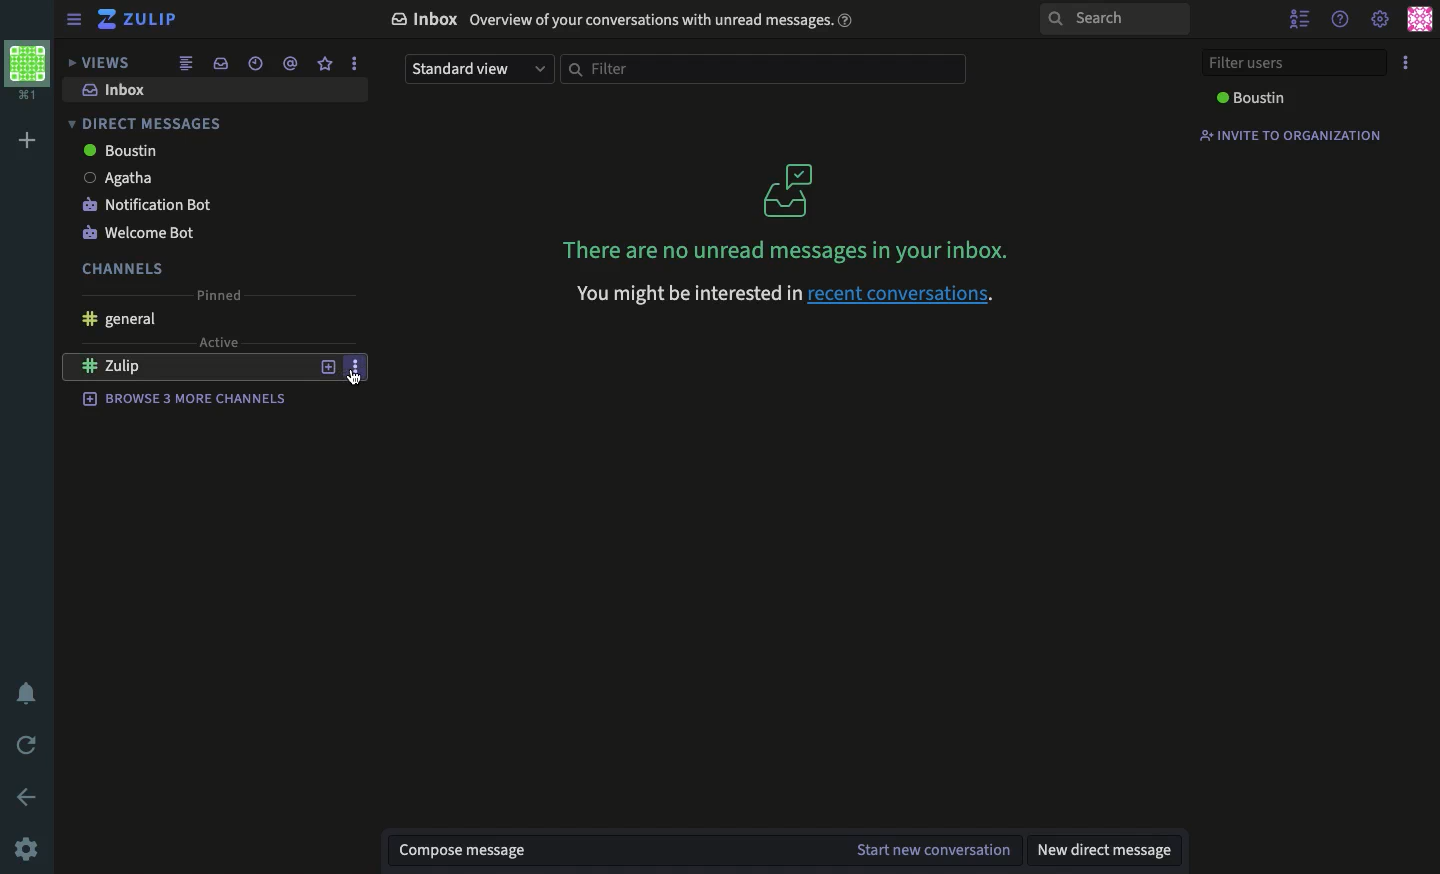 This screenshot has width=1440, height=874. I want to click on start new conversation, so click(933, 850).